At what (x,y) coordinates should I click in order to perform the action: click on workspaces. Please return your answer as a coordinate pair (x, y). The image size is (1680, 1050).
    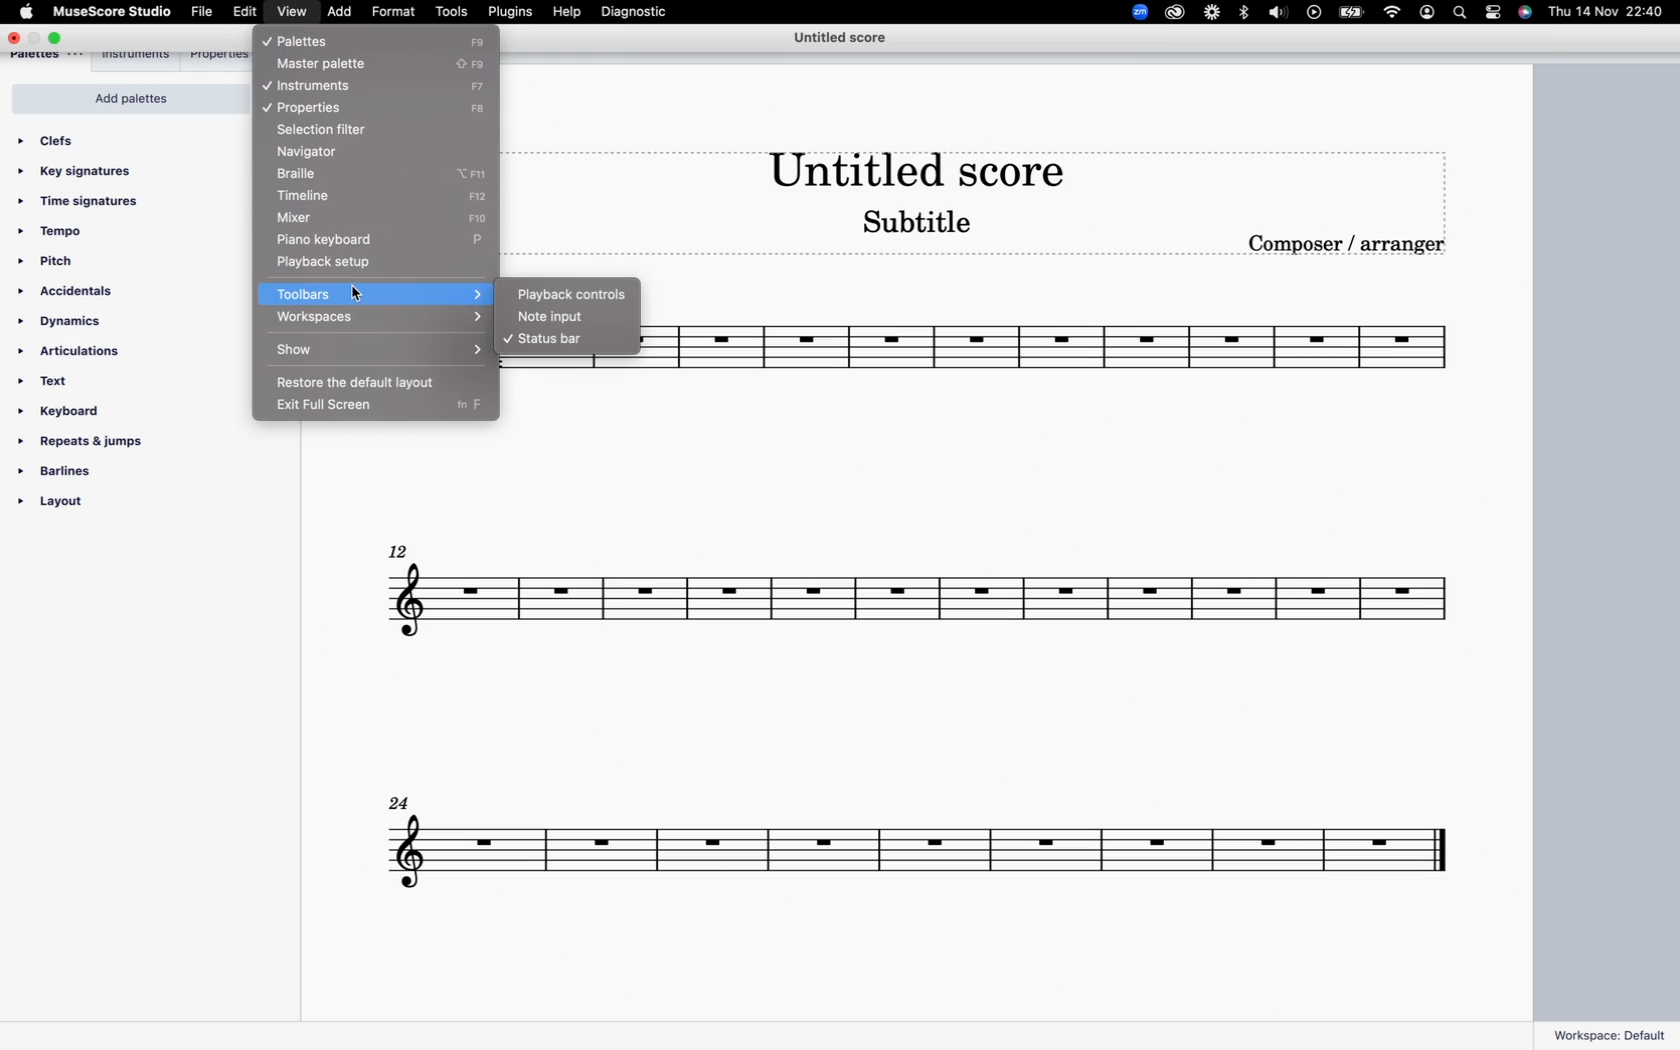
    Looking at the image, I should click on (378, 319).